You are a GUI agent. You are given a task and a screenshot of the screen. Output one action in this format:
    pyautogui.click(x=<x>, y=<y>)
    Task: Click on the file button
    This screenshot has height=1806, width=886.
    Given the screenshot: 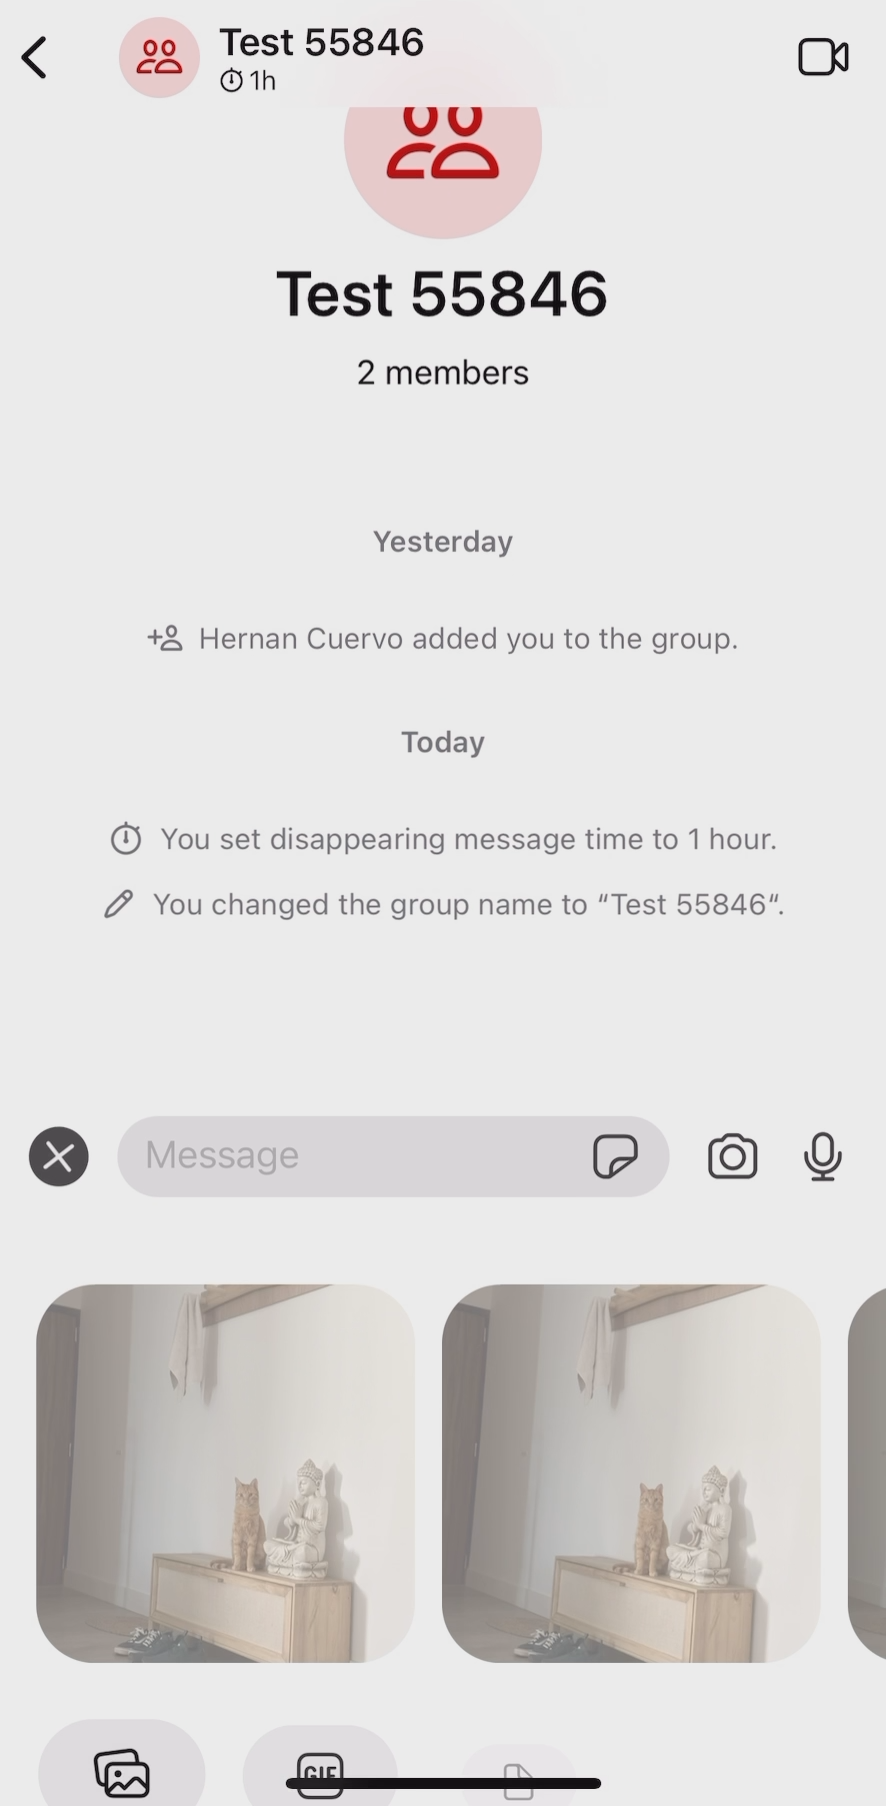 What is the action you would take?
    pyautogui.click(x=514, y=1765)
    